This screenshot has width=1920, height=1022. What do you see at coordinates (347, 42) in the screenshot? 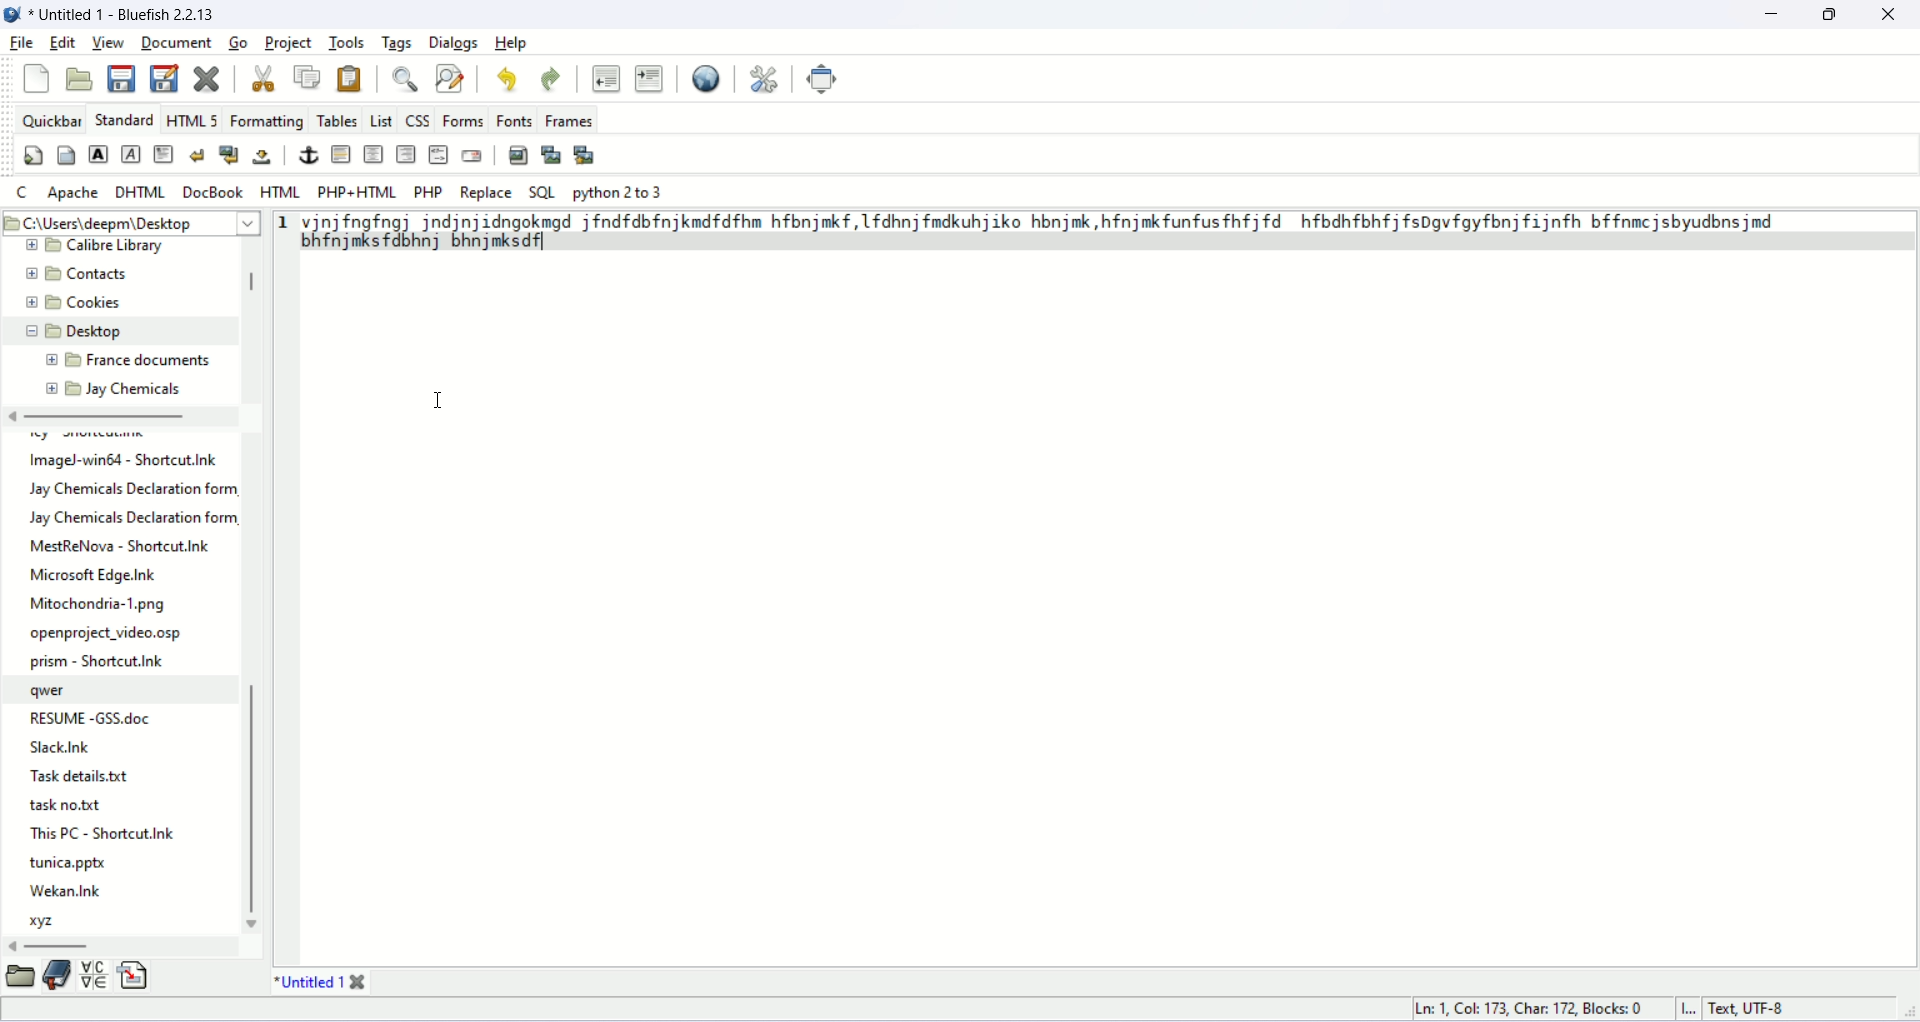
I see `tools` at bounding box center [347, 42].